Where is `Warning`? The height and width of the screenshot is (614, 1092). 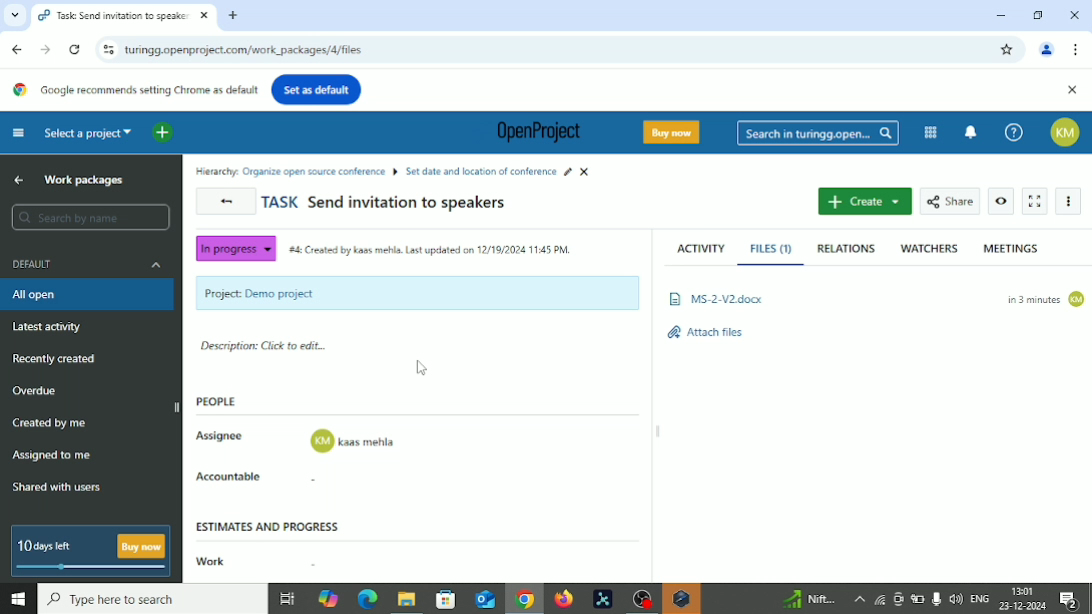 Warning is located at coordinates (681, 599).